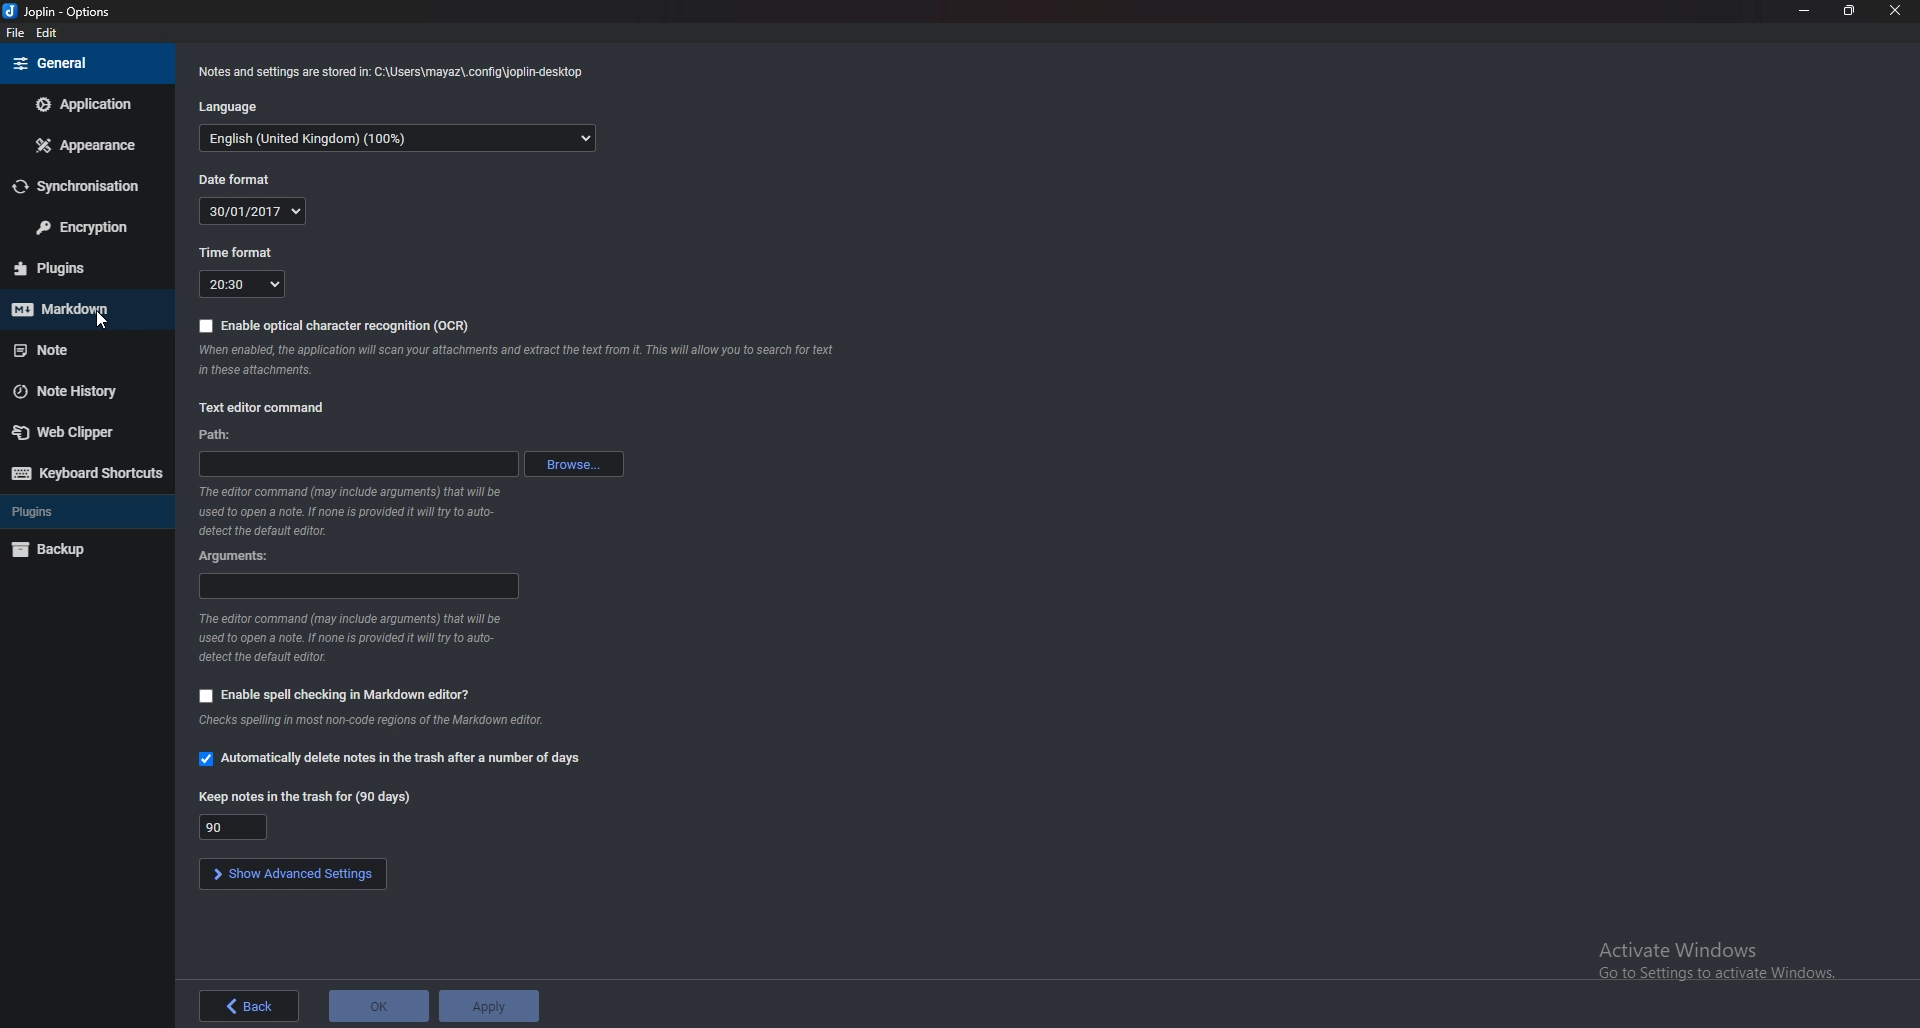  Describe the element at coordinates (307, 796) in the screenshot. I see `Keep notes in the trash` at that location.